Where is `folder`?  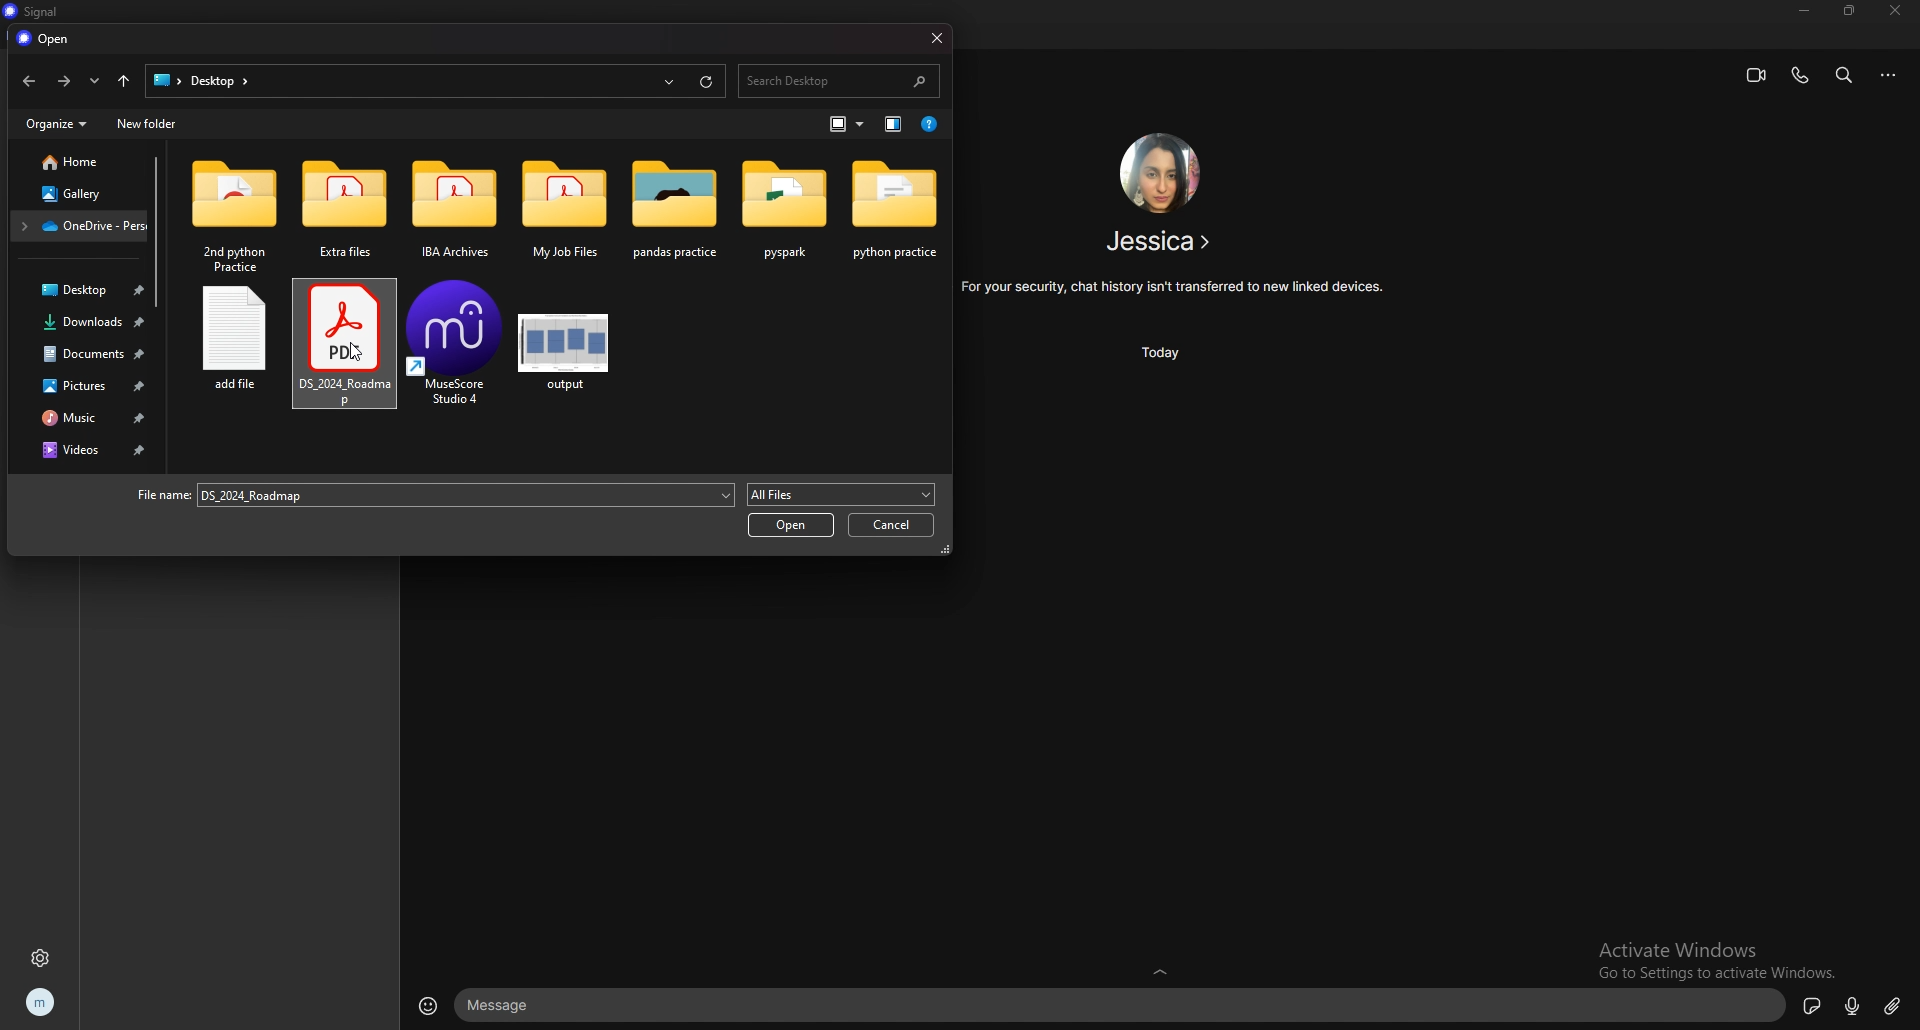 folder is located at coordinates (455, 212).